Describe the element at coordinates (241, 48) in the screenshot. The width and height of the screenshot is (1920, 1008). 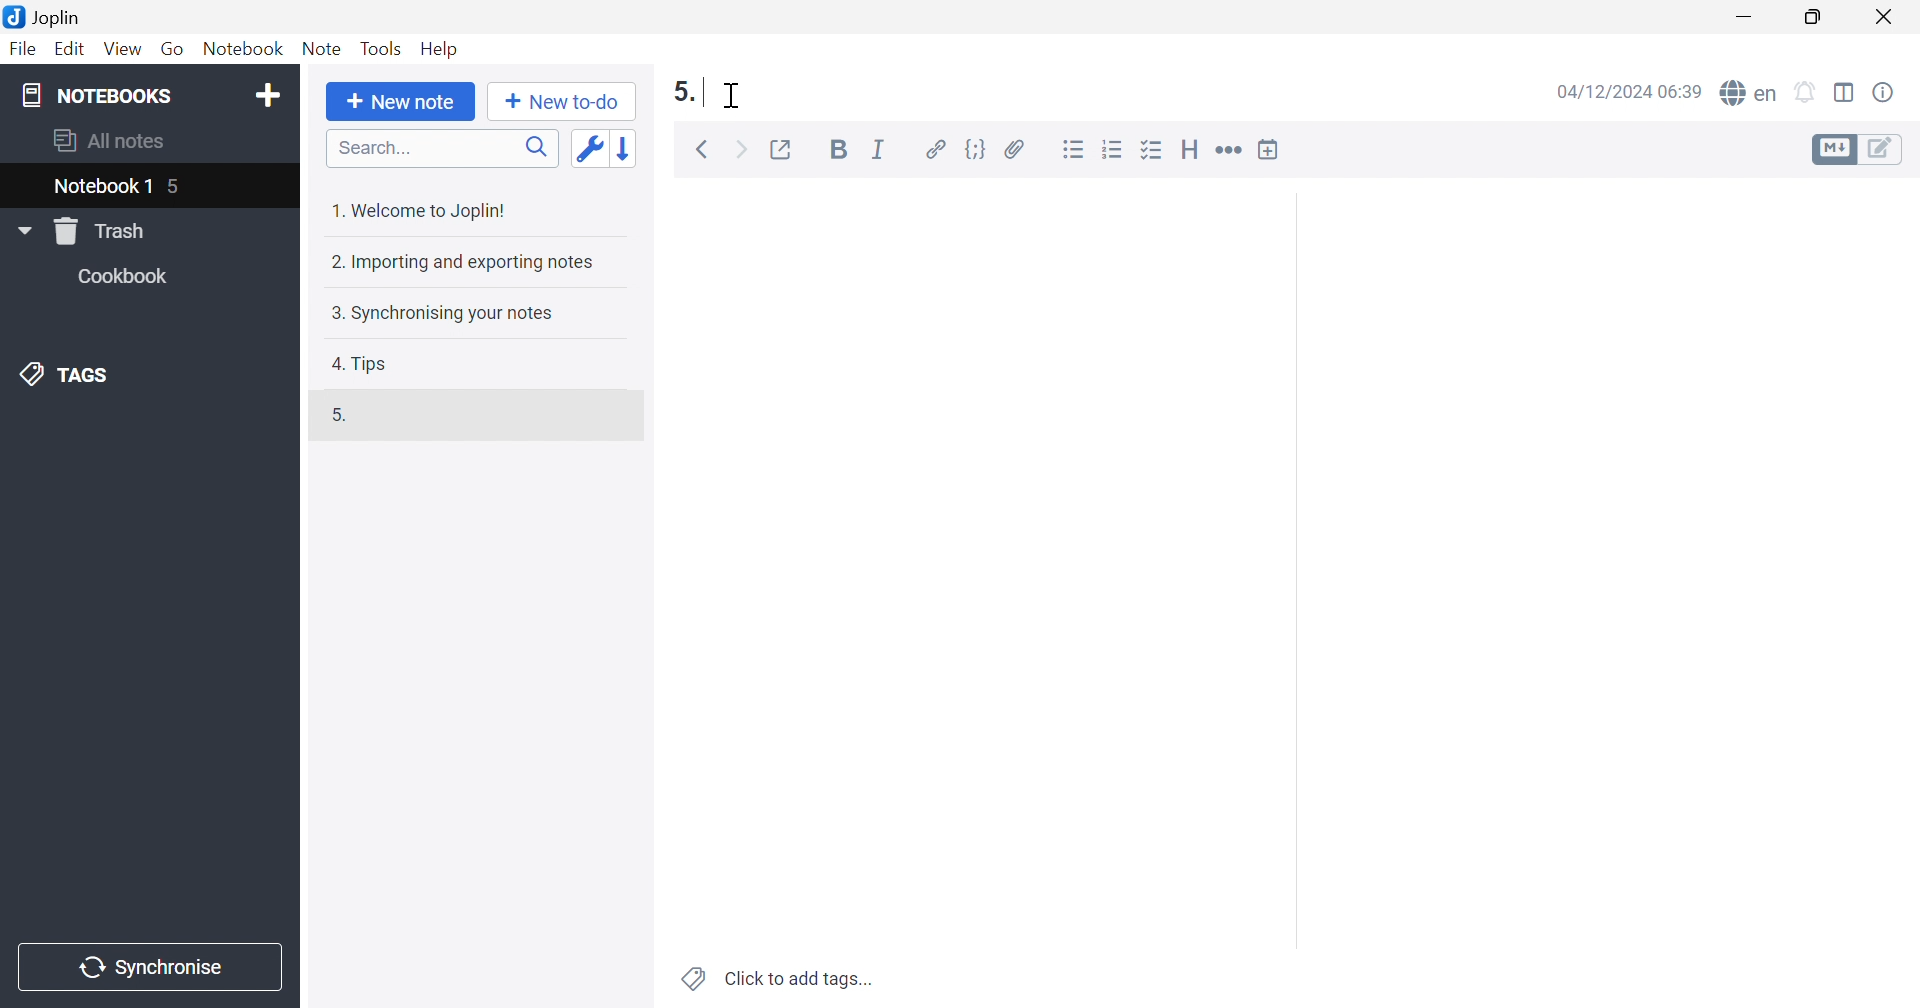
I see `Notebook` at that location.